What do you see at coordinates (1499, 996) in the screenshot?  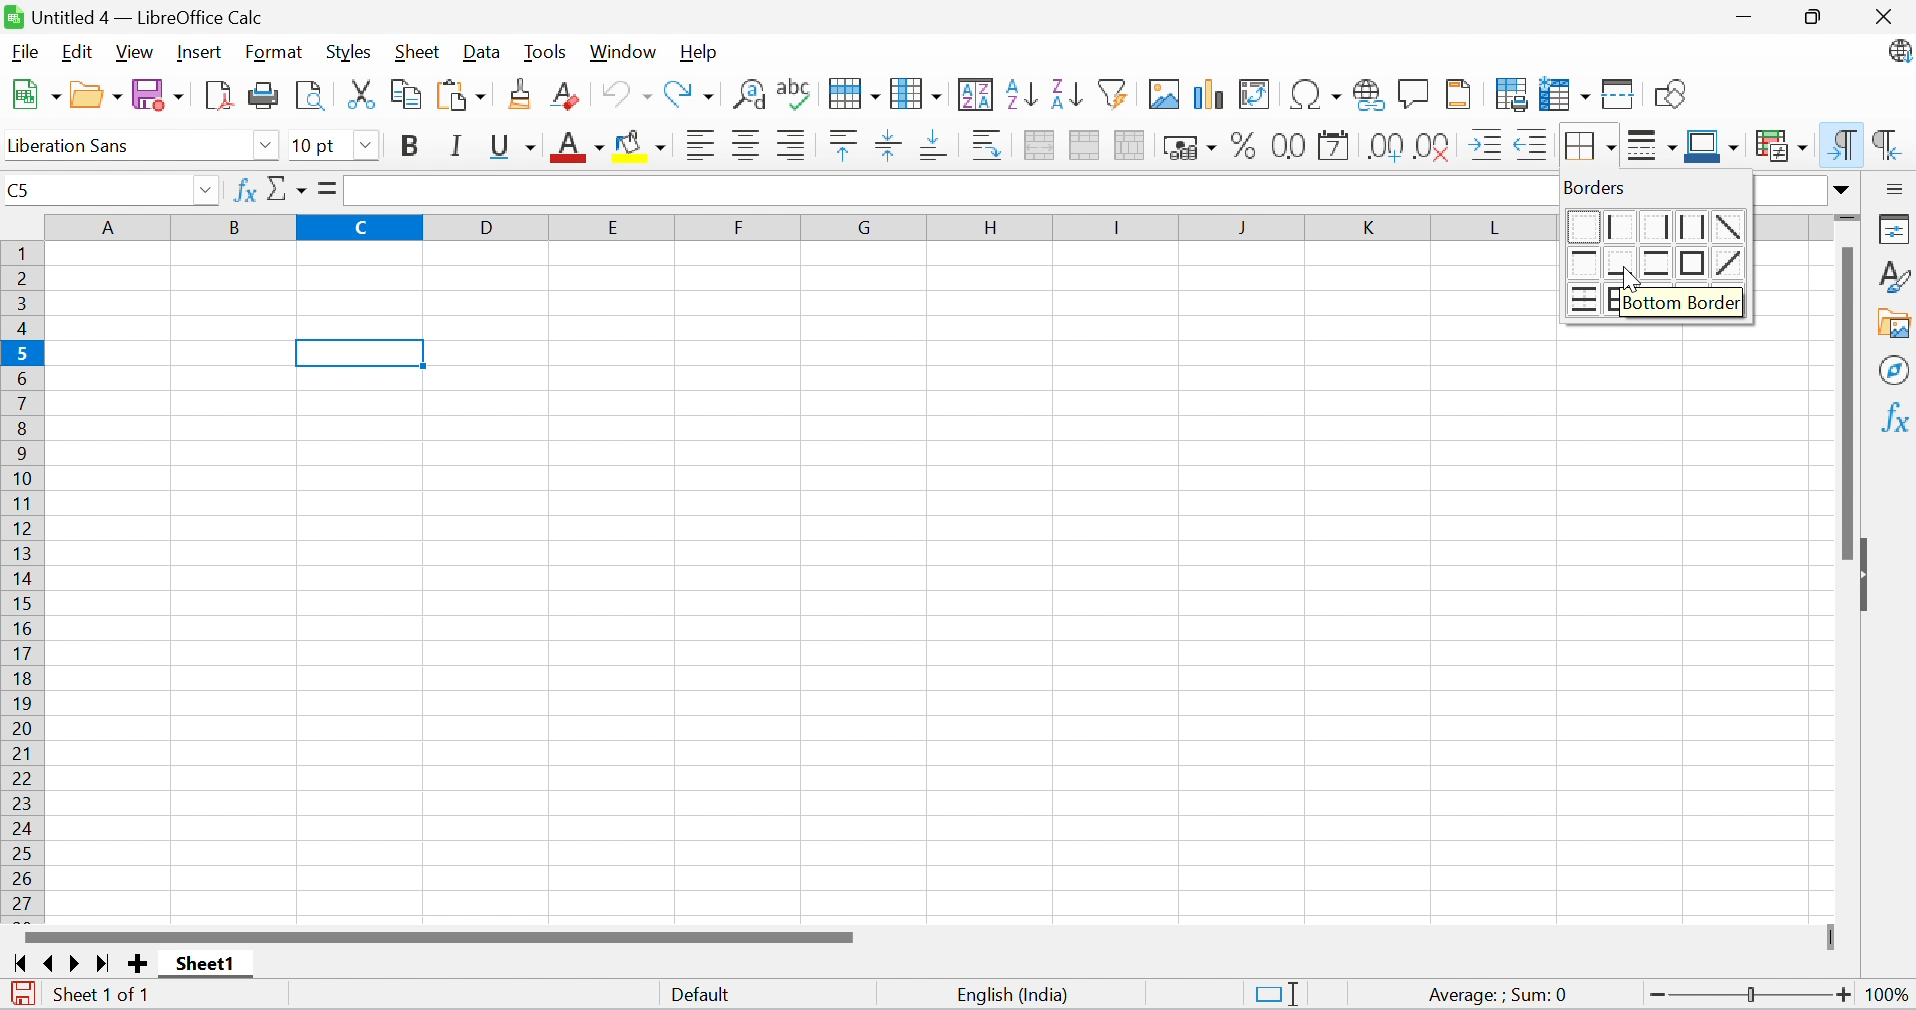 I see `verage ; Sum:0` at bounding box center [1499, 996].